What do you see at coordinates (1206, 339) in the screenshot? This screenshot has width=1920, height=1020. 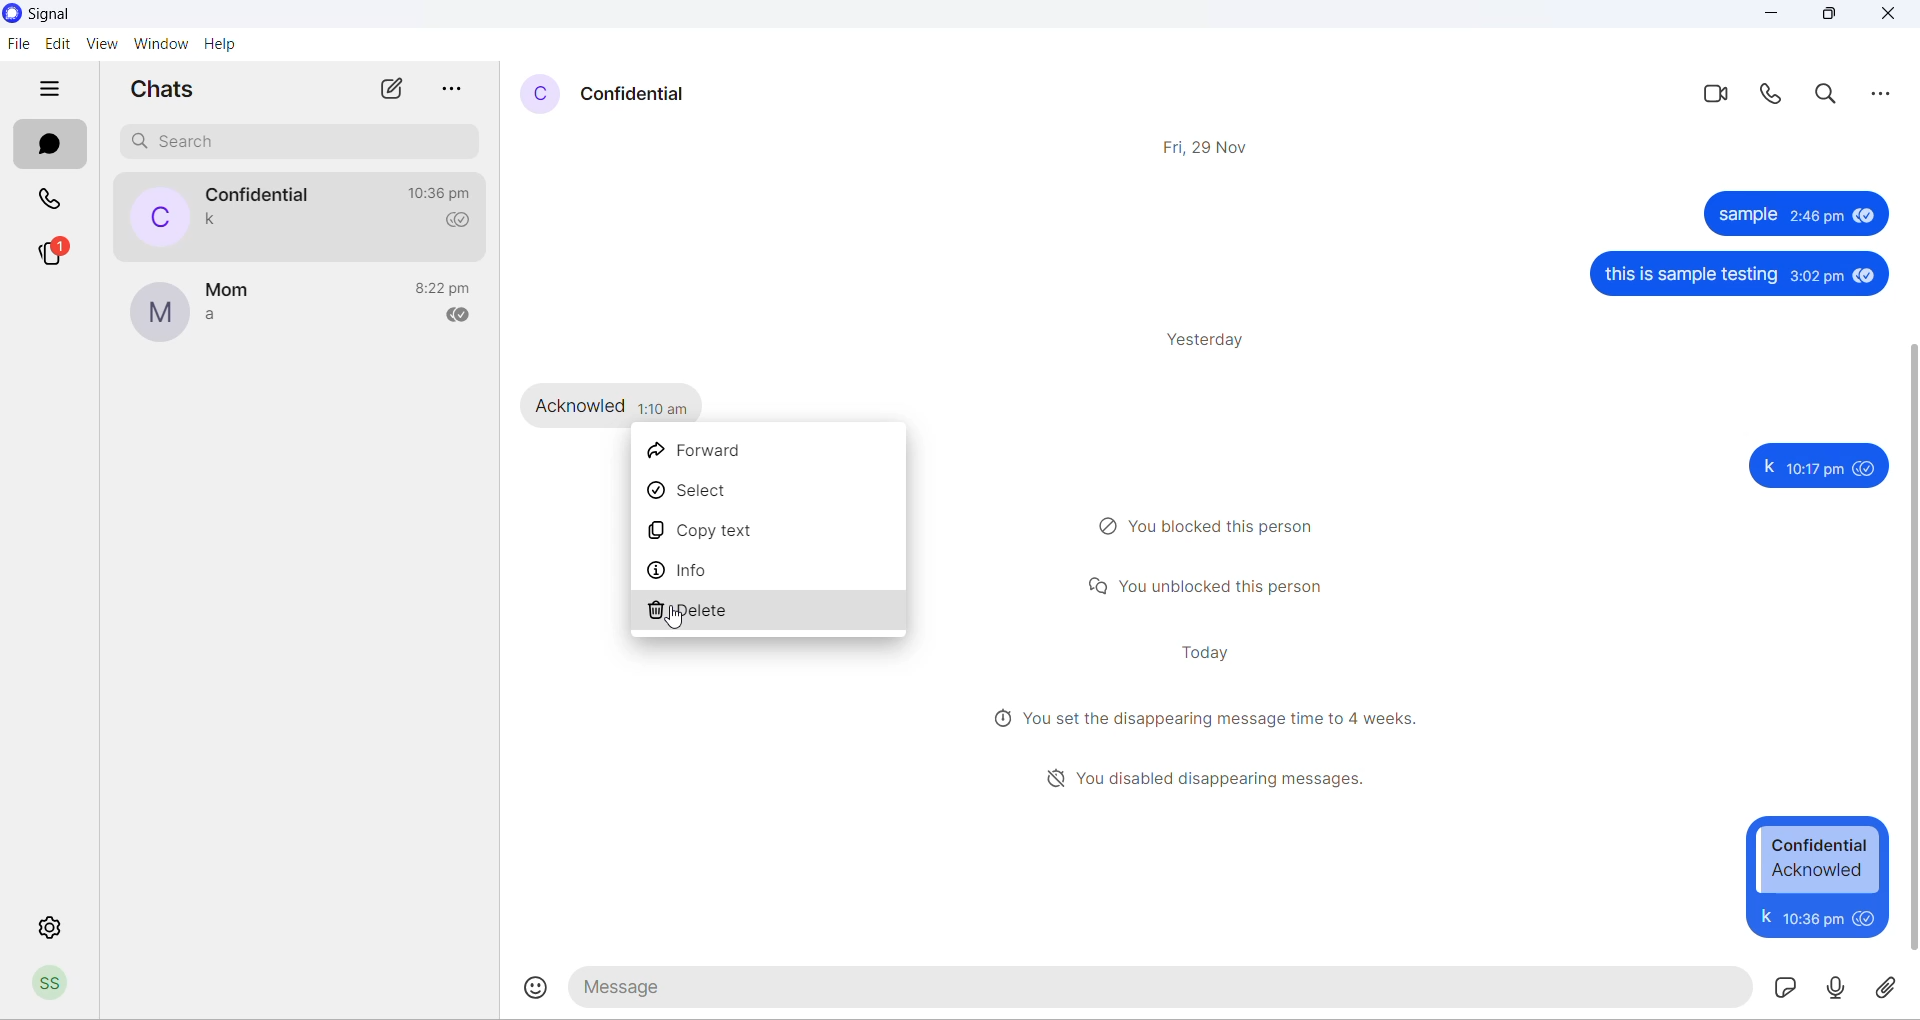 I see `yesterday ` at bounding box center [1206, 339].